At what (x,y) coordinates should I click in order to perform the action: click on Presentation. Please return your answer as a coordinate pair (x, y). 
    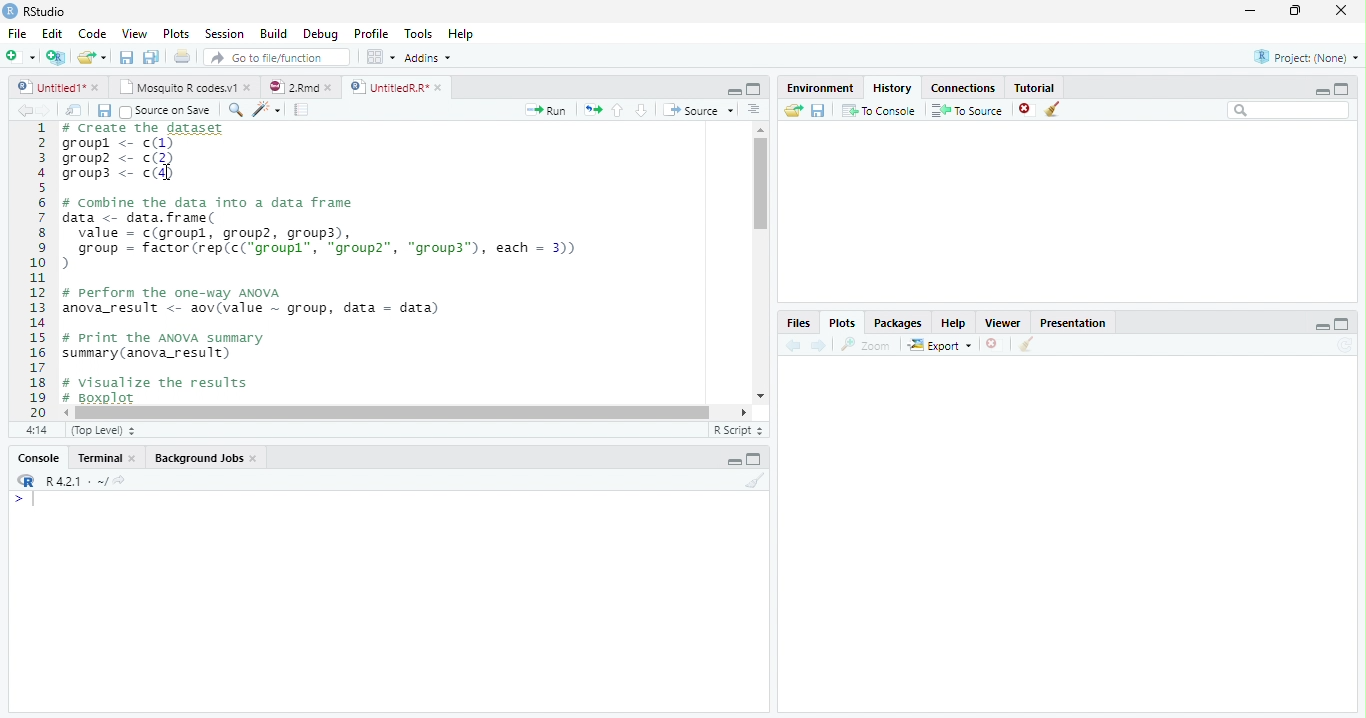
    Looking at the image, I should click on (1081, 321).